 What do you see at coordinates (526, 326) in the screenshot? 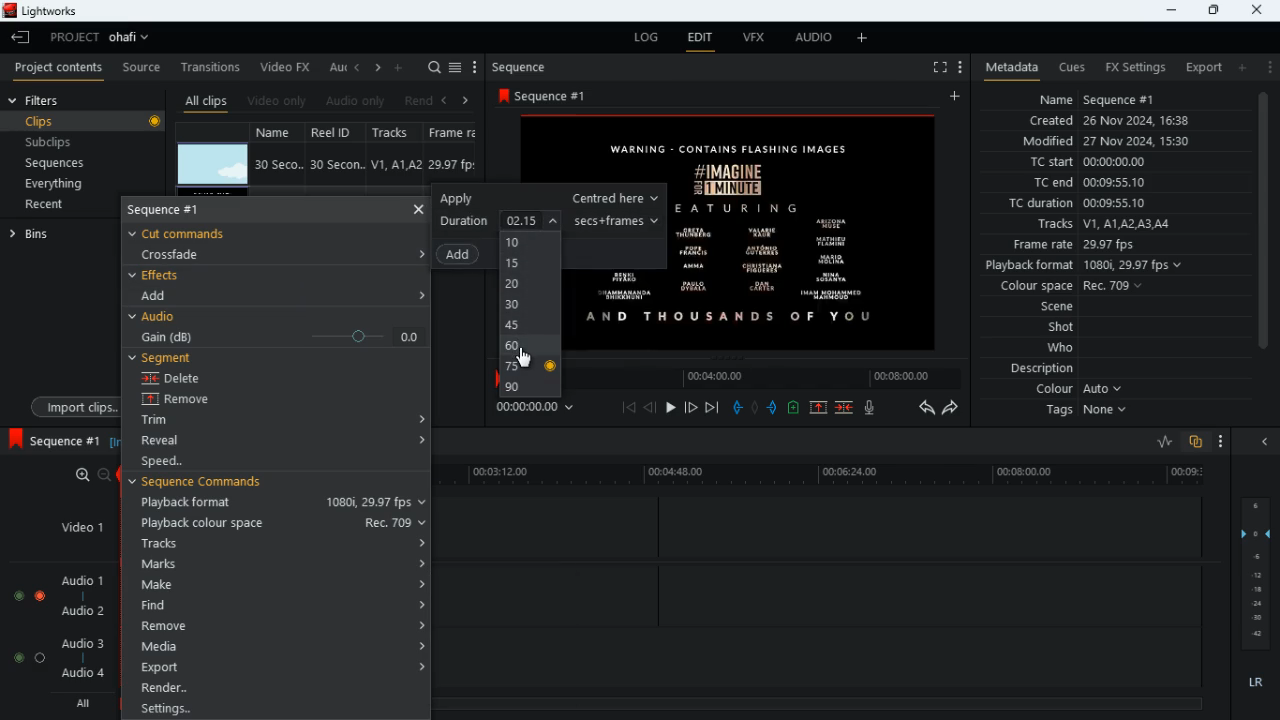
I see `45` at bounding box center [526, 326].